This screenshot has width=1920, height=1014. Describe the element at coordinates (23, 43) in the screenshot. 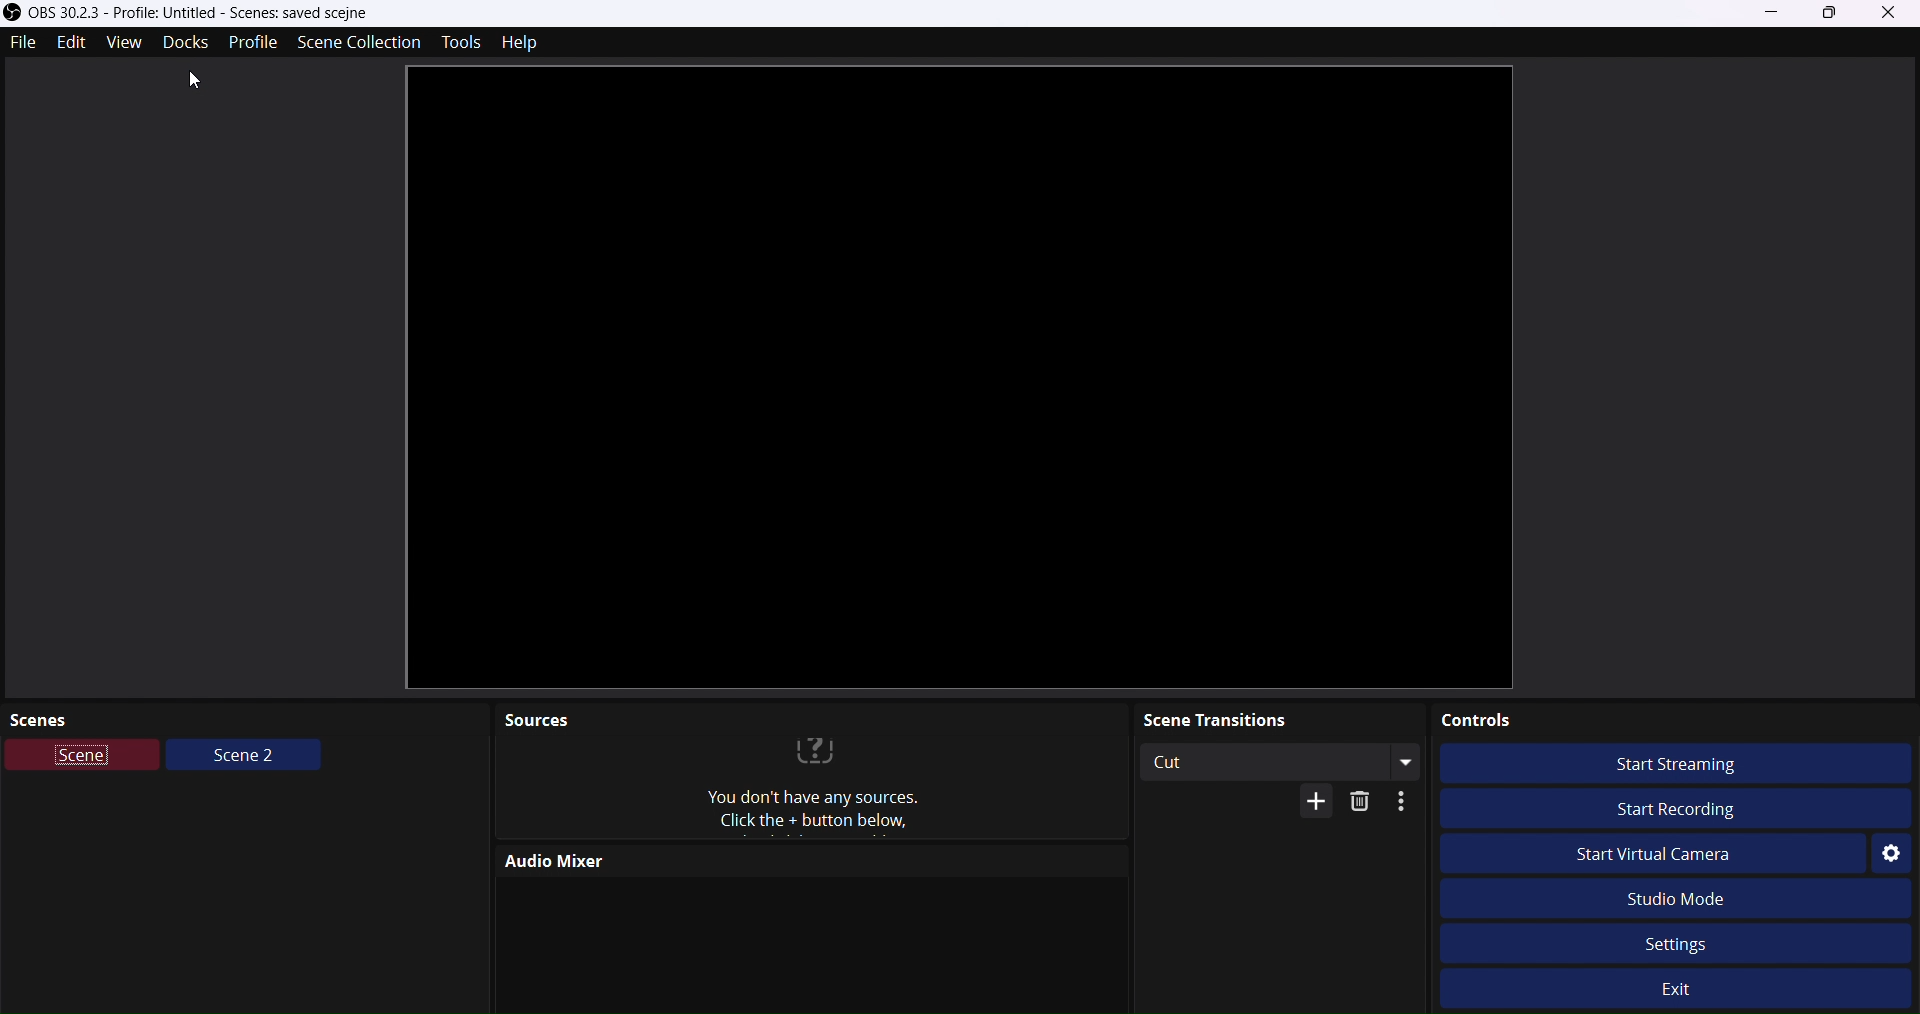

I see `File` at that location.